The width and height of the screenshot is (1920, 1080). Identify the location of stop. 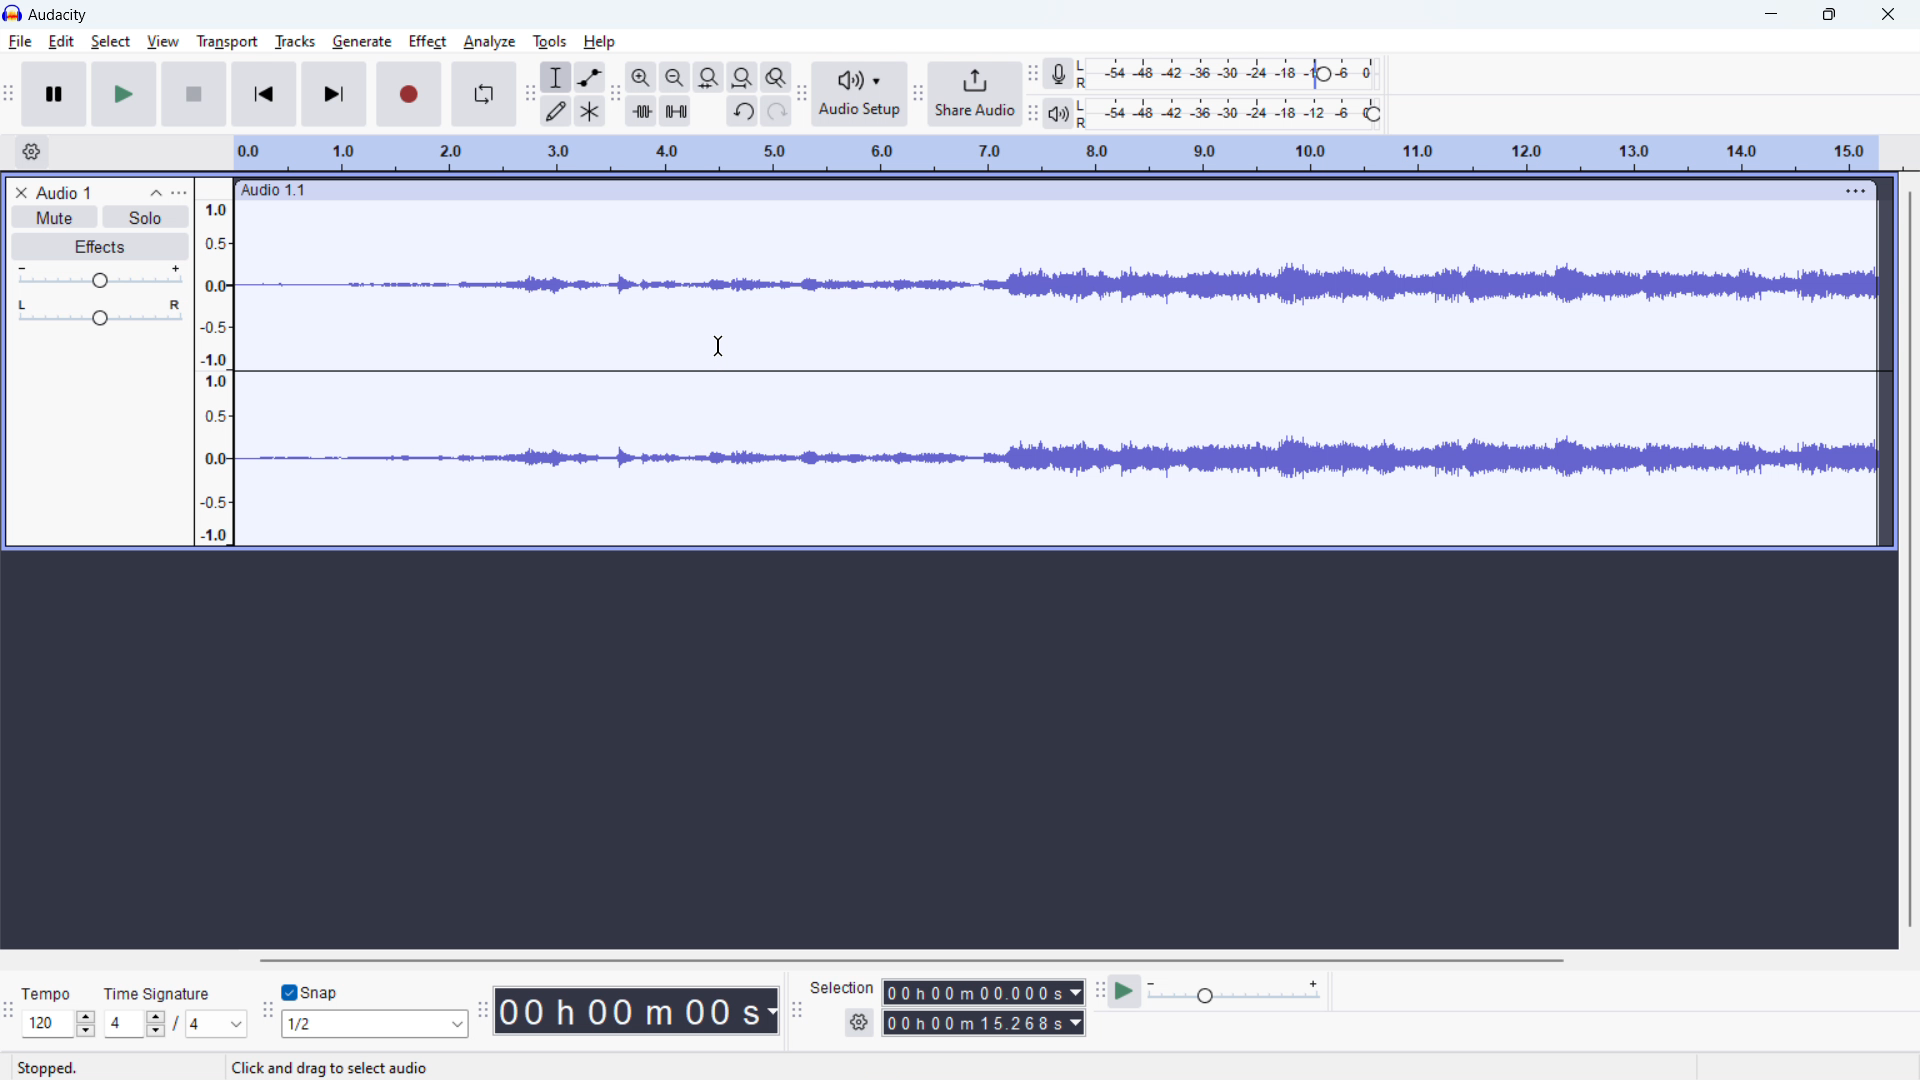
(194, 94).